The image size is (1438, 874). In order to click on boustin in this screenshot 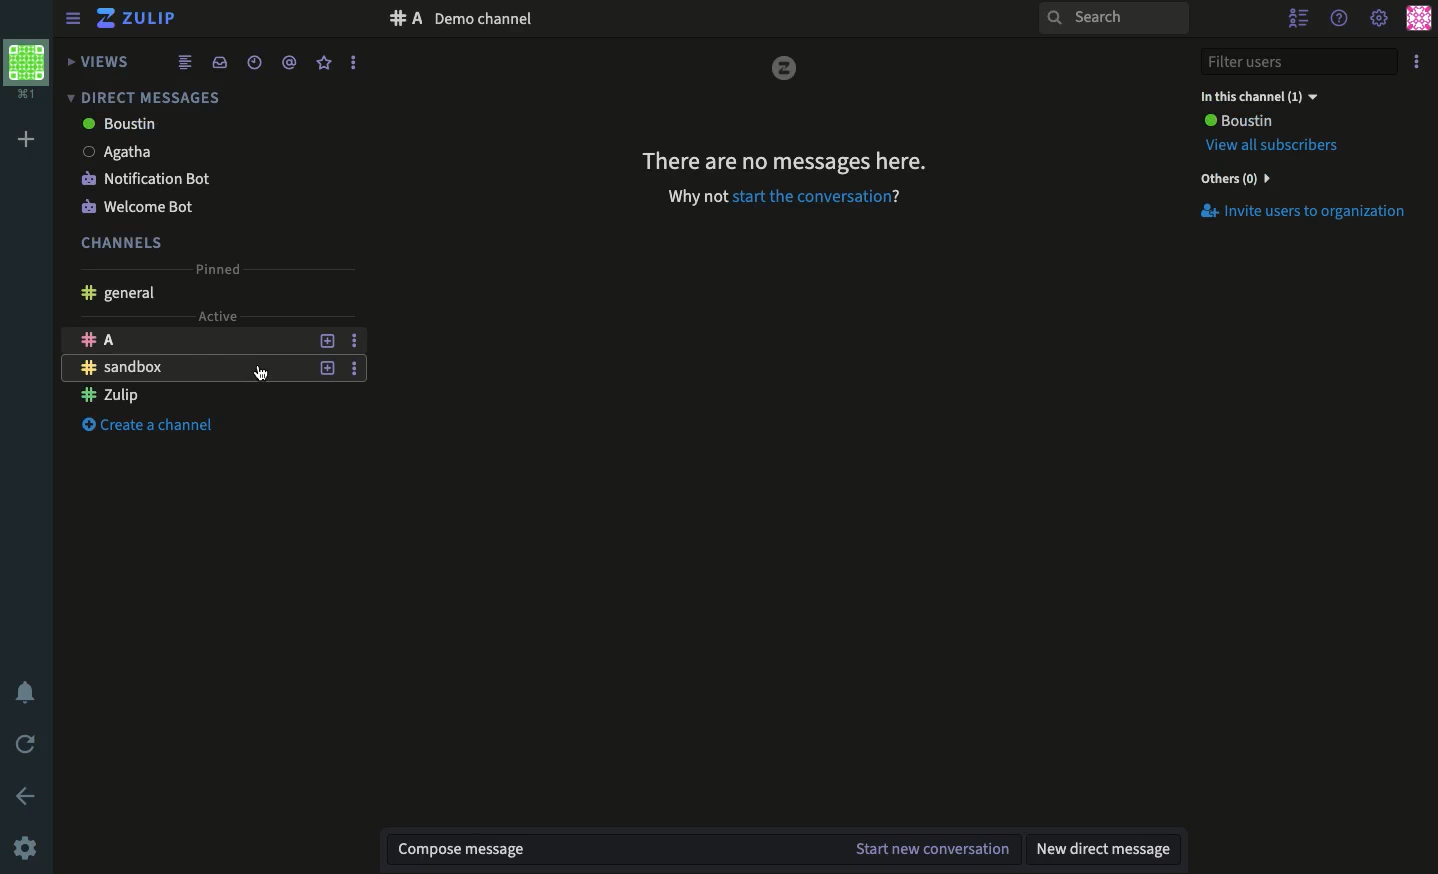, I will do `click(187, 125)`.